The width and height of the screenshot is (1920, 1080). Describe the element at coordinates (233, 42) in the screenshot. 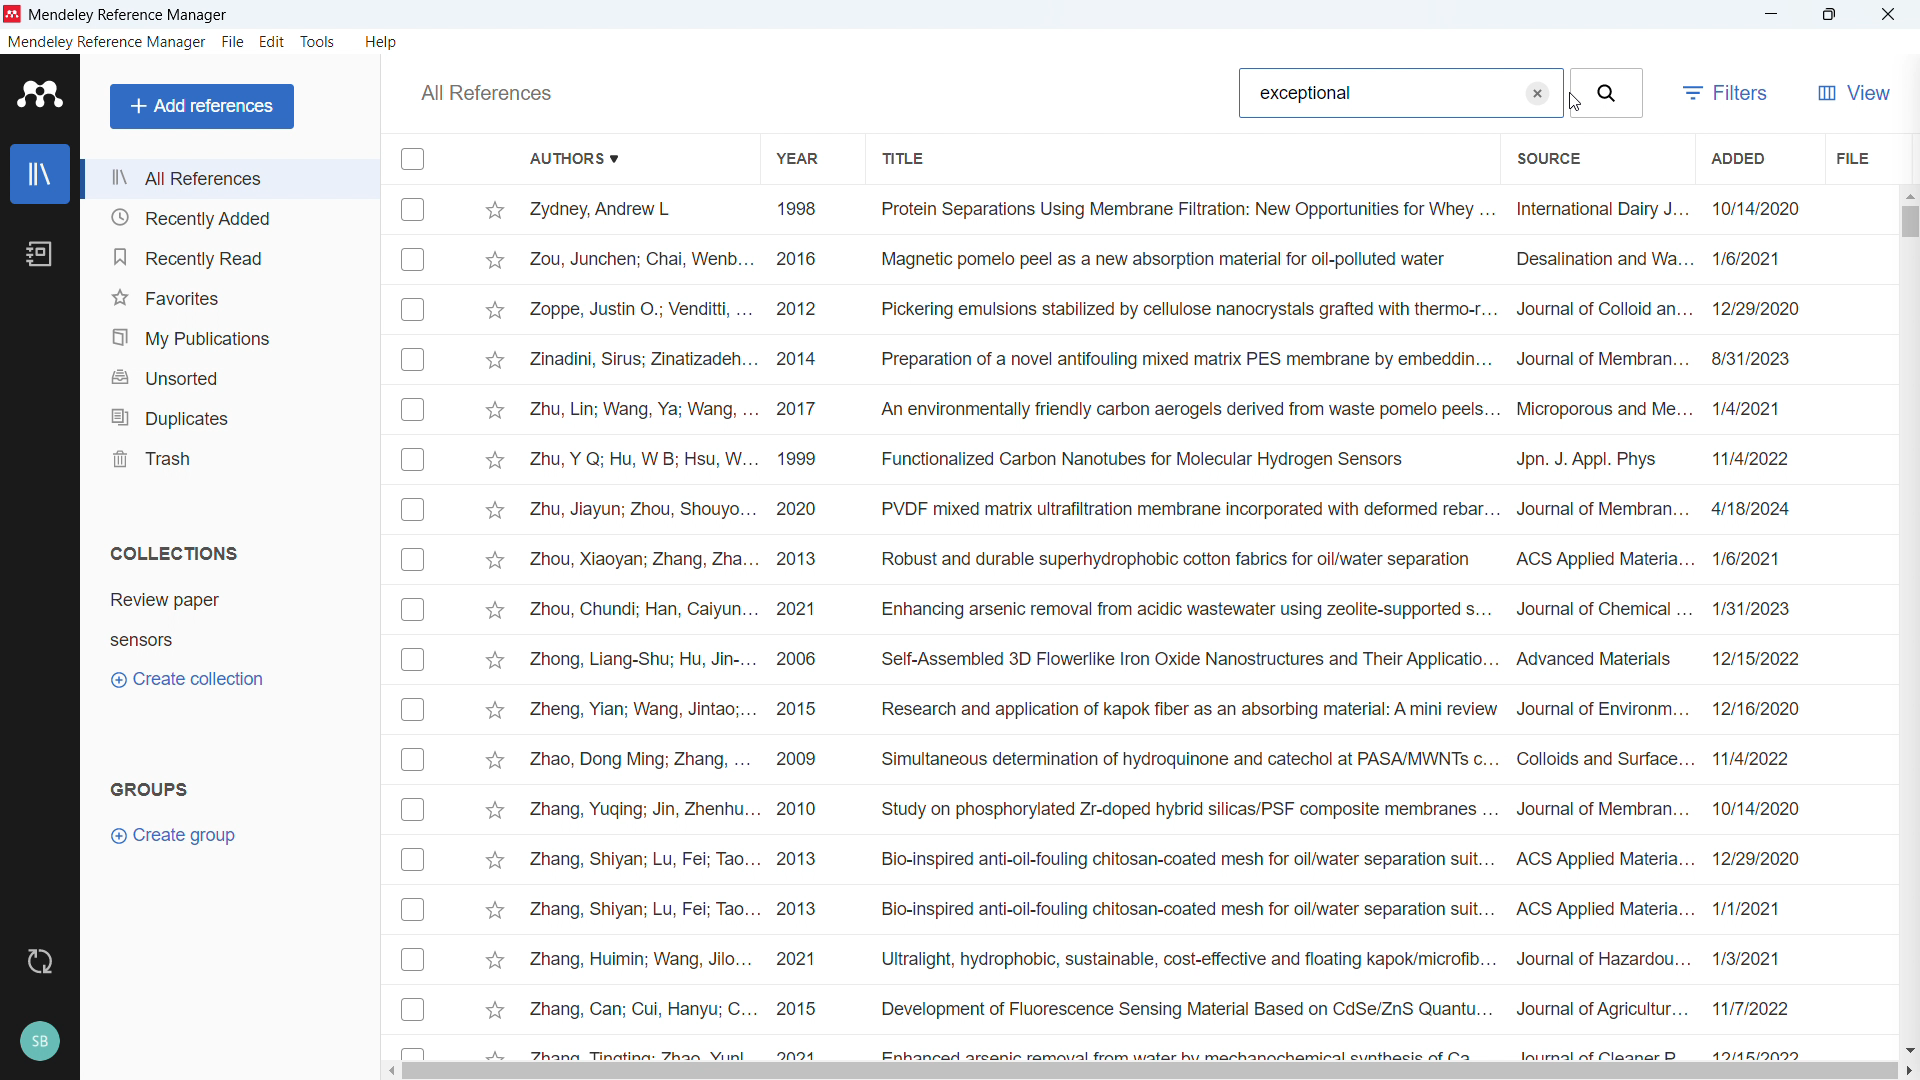

I see `file` at that location.